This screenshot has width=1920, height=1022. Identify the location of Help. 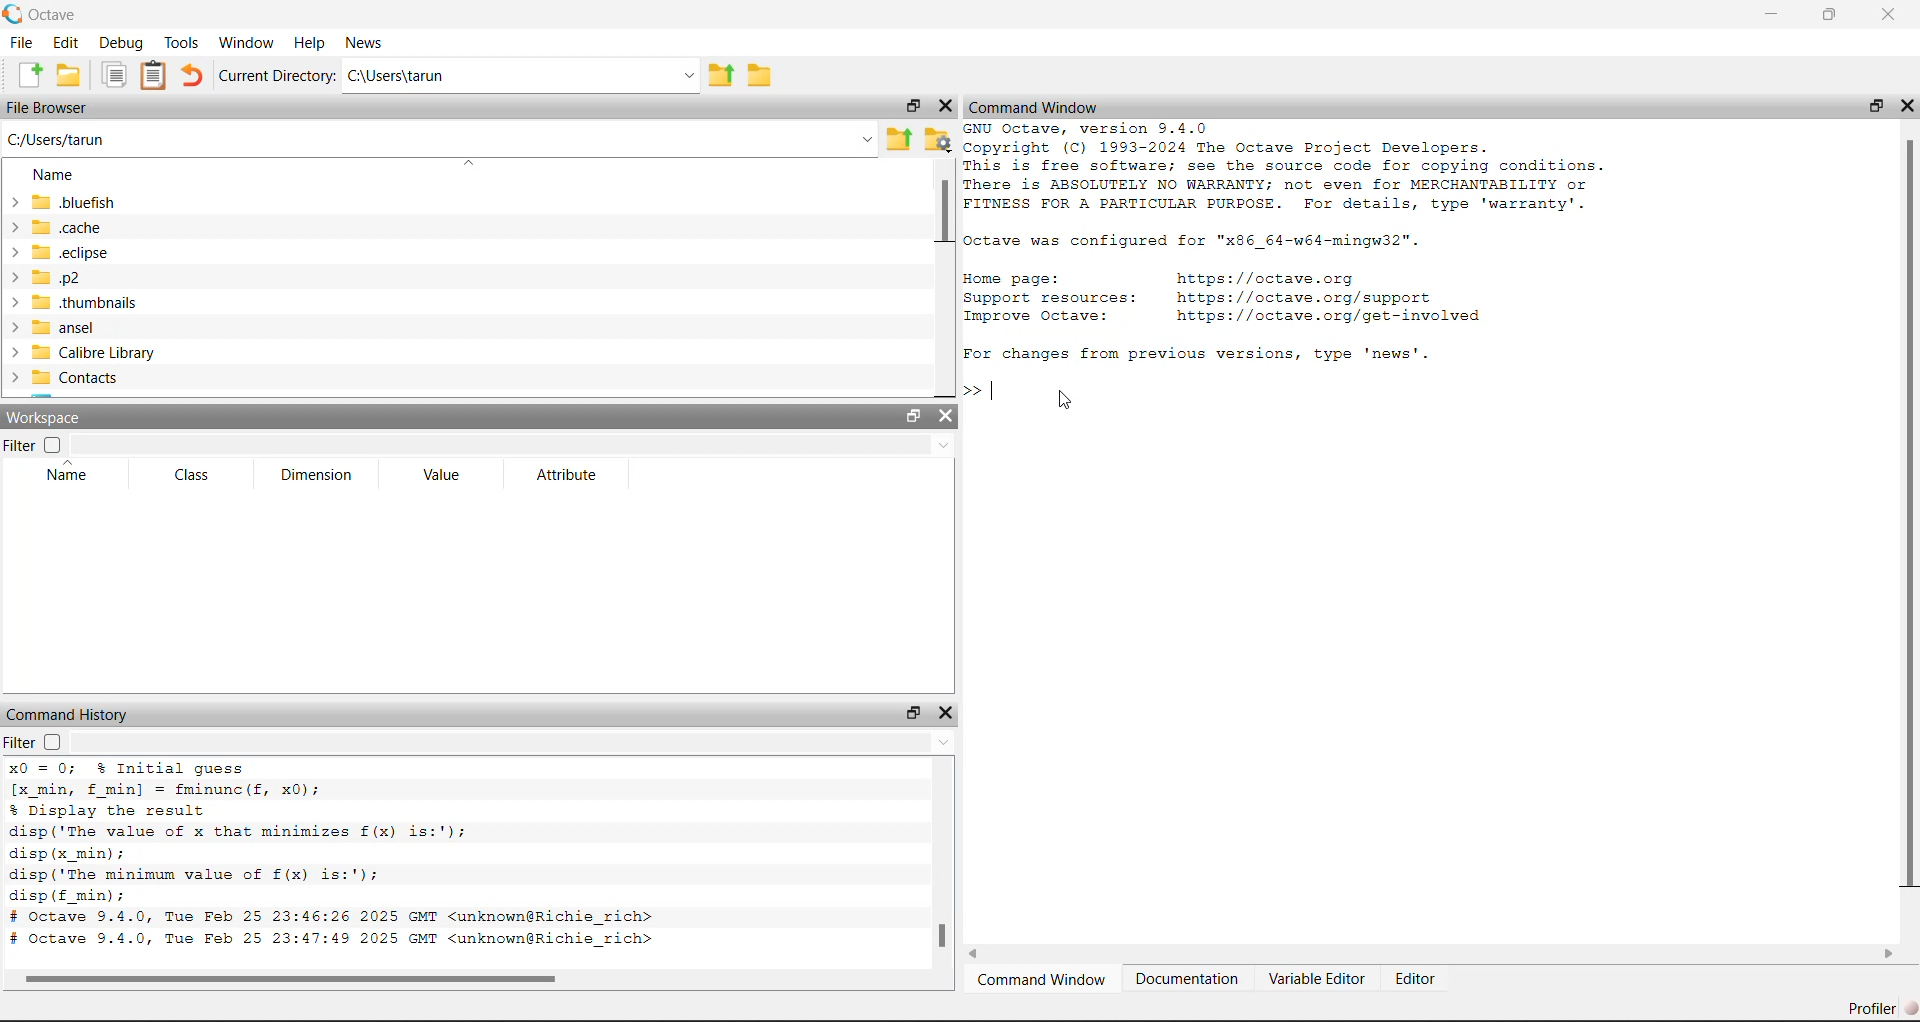
(307, 39).